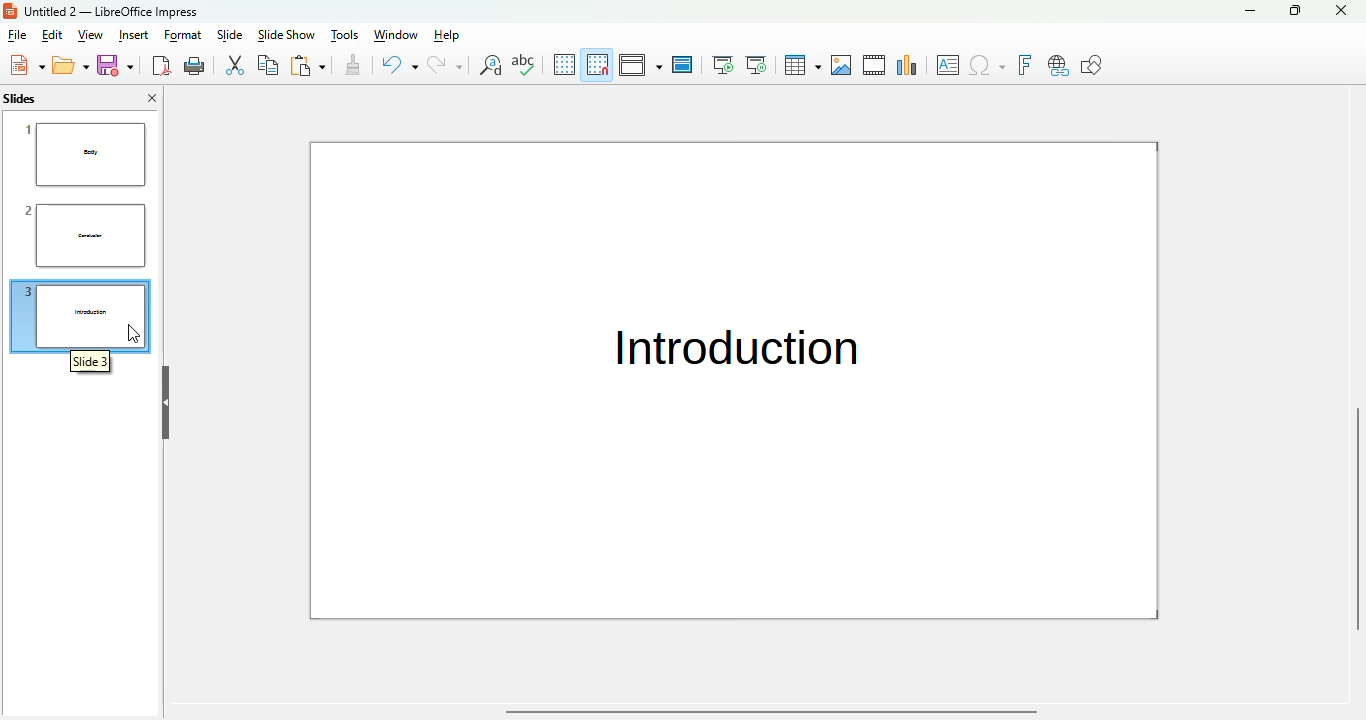 The image size is (1366, 720). What do you see at coordinates (734, 381) in the screenshot?
I see `slide 3` at bounding box center [734, 381].